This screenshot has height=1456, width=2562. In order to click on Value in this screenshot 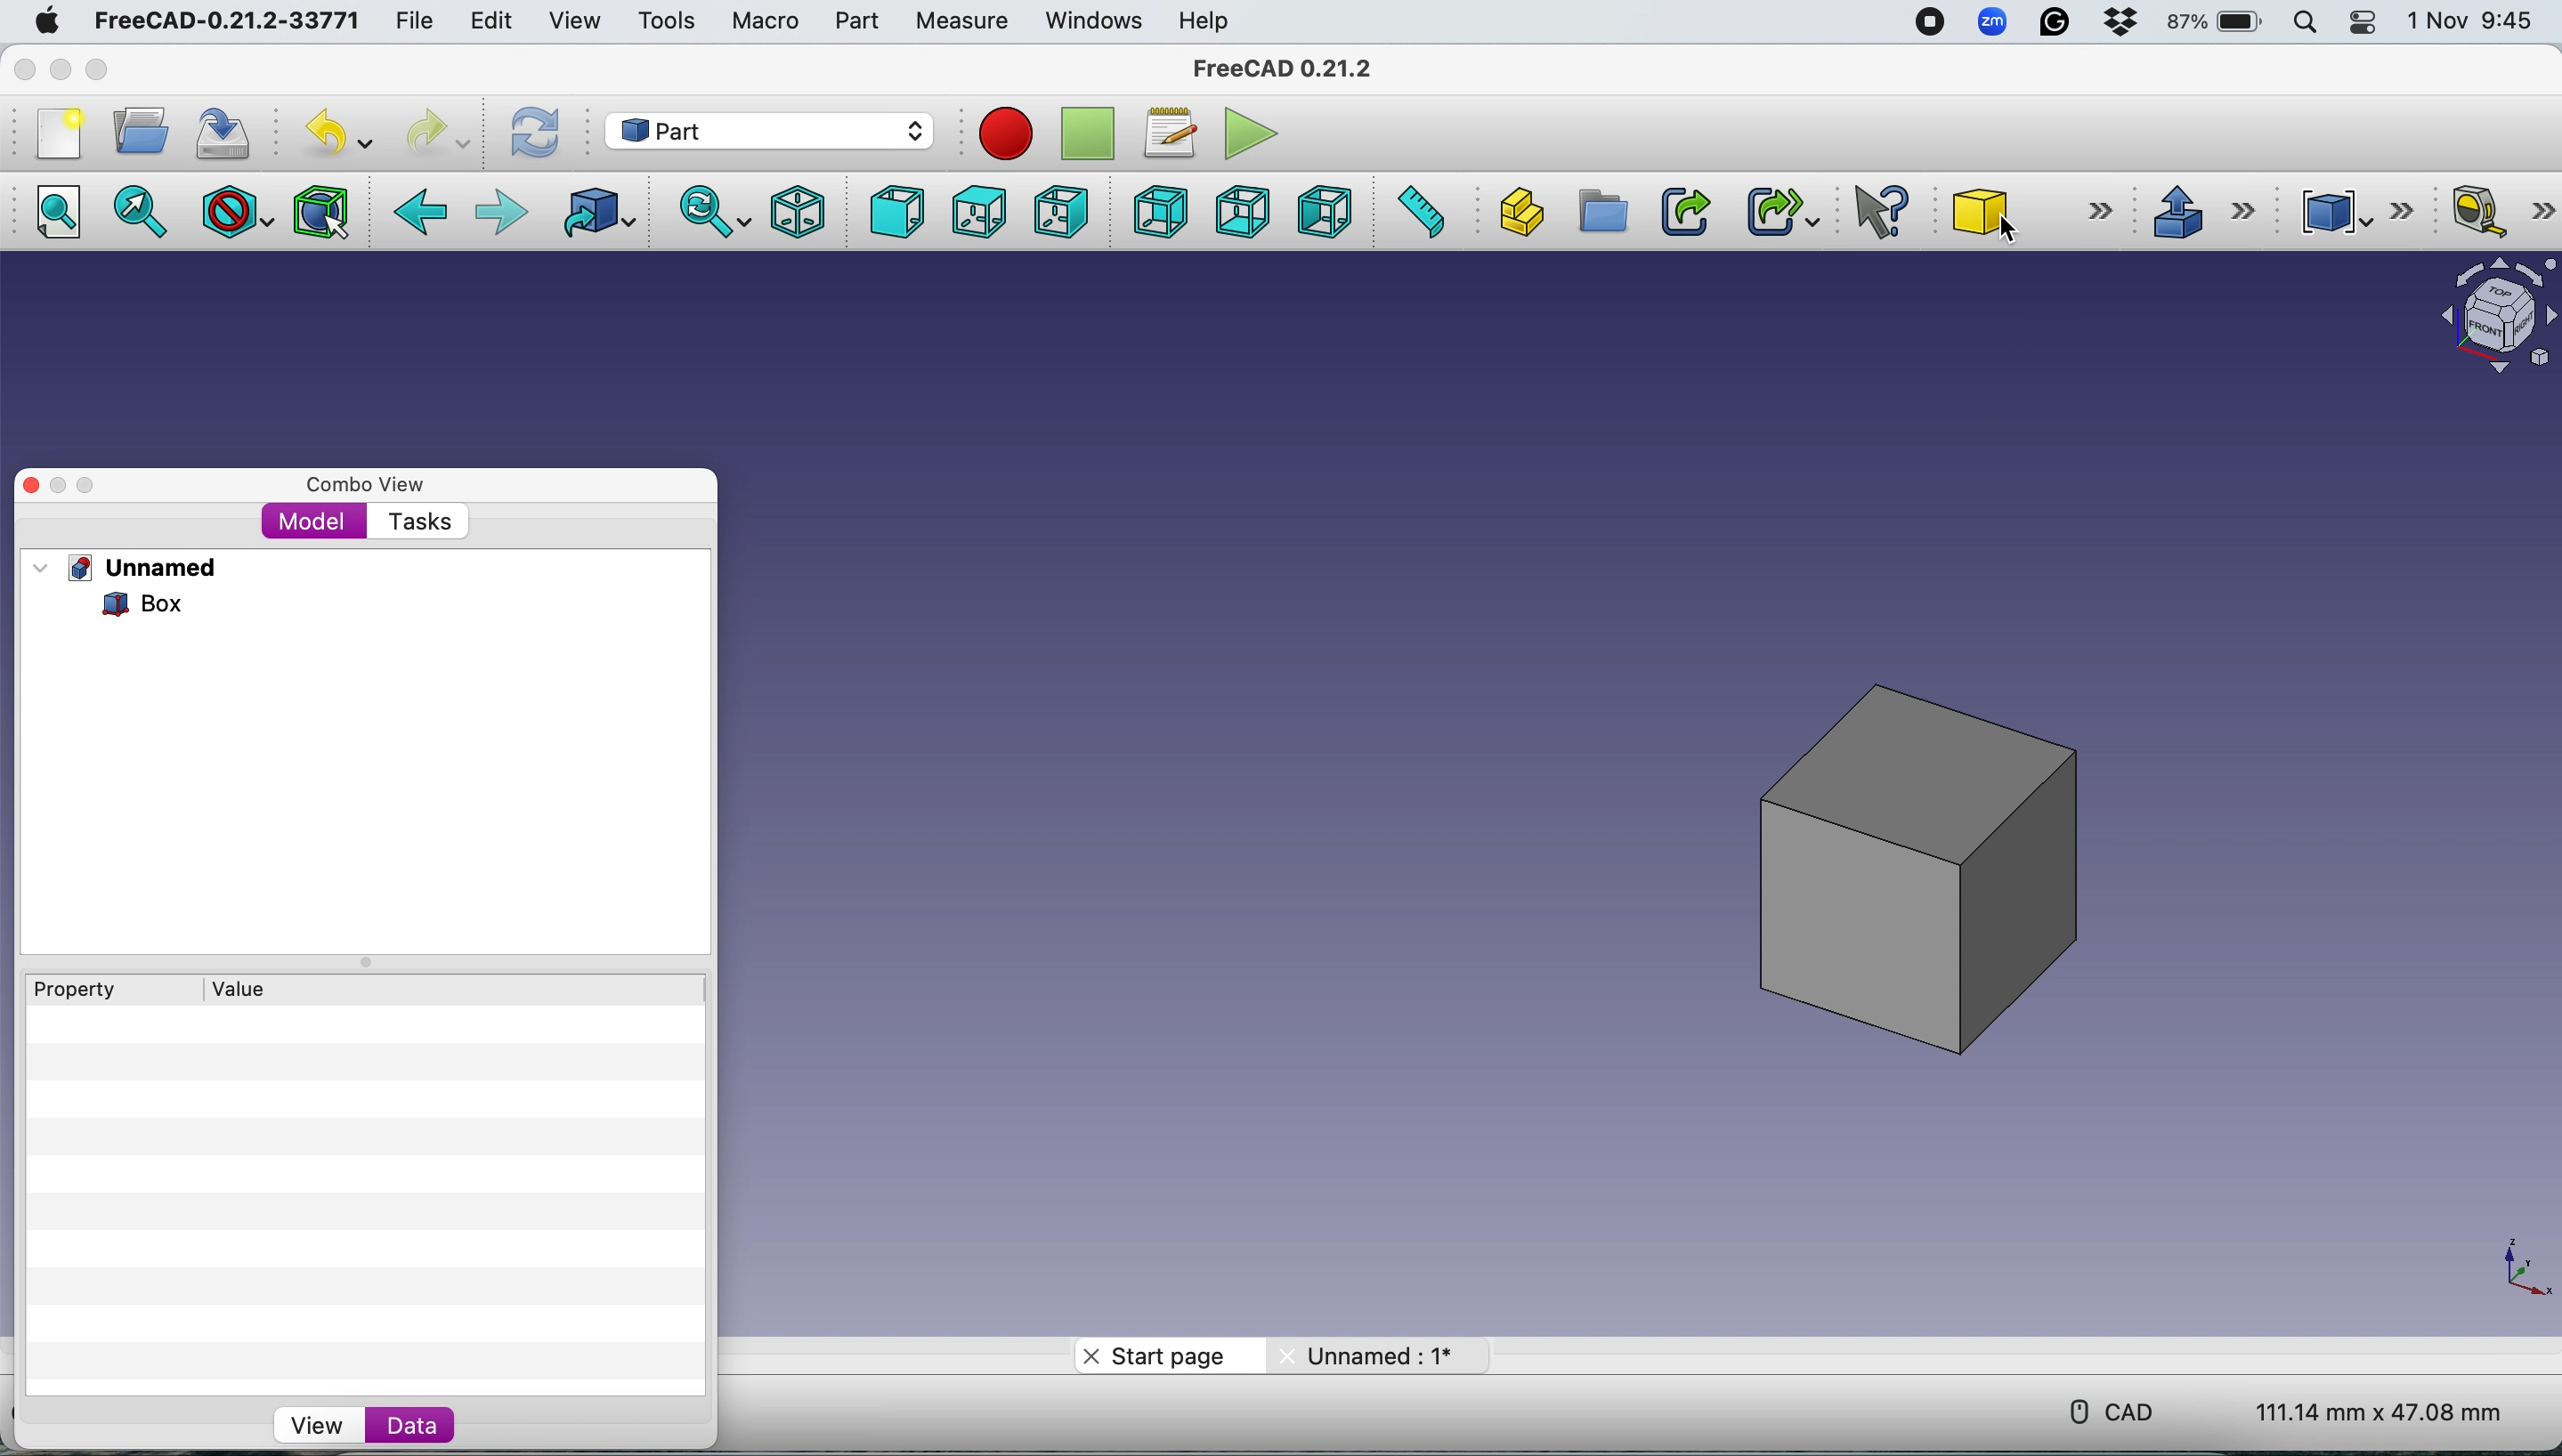, I will do `click(246, 987)`.